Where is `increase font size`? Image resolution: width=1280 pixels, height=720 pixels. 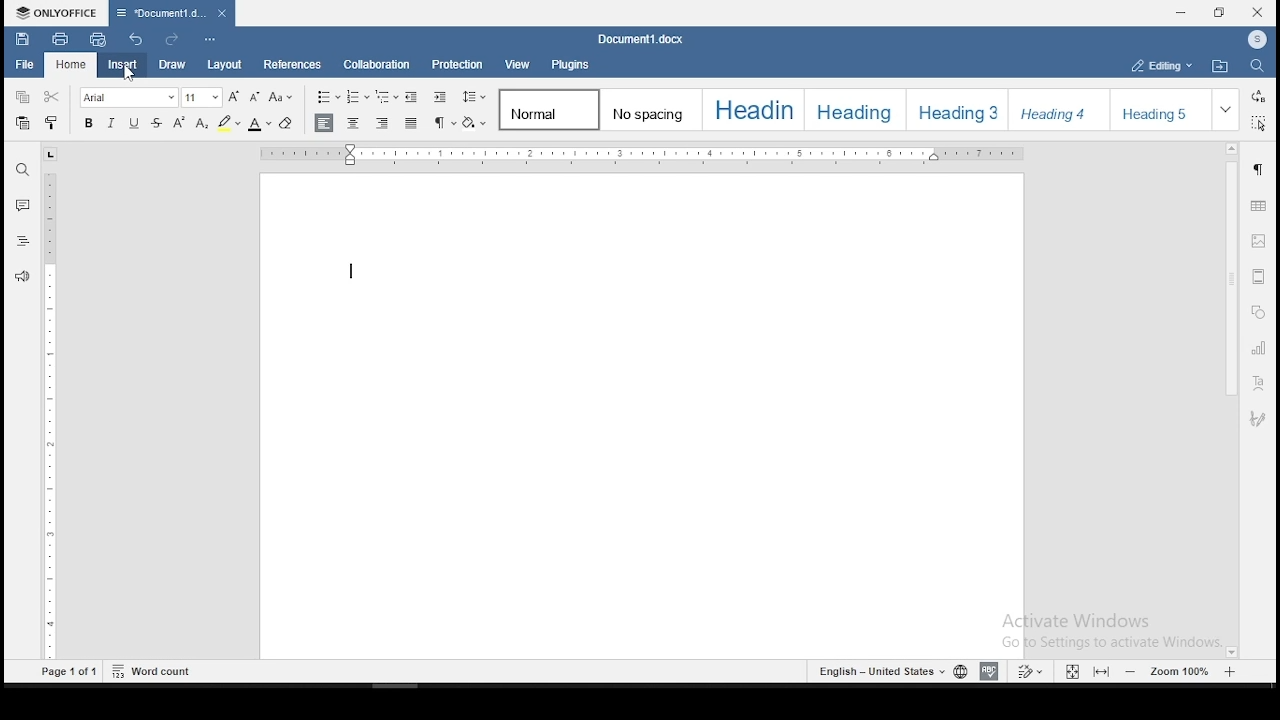 increase font size is located at coordinates (235, 97).